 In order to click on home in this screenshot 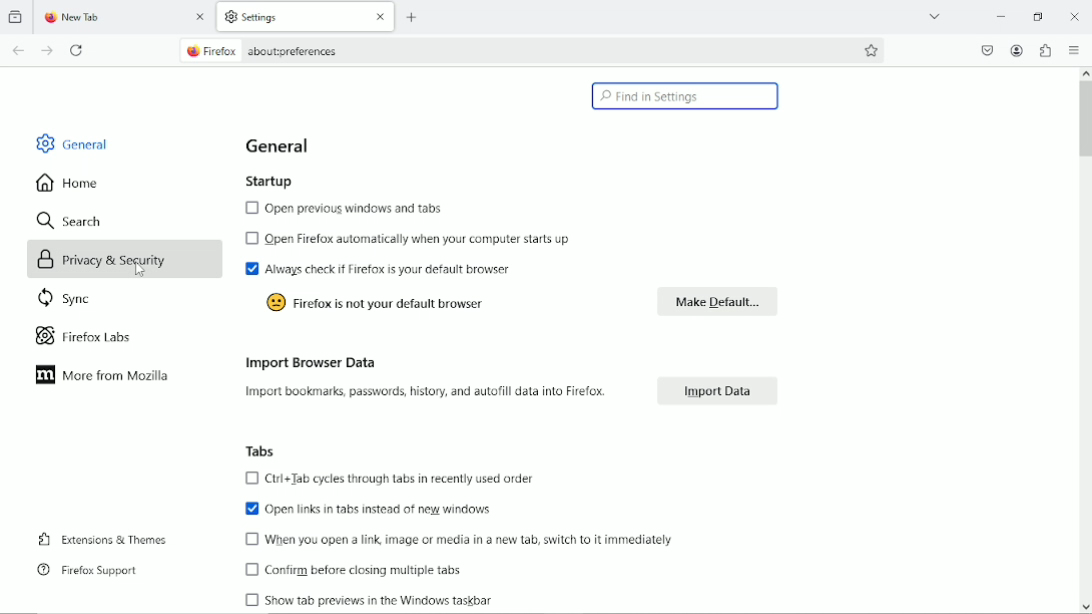, I will do `click(69, 182)`.